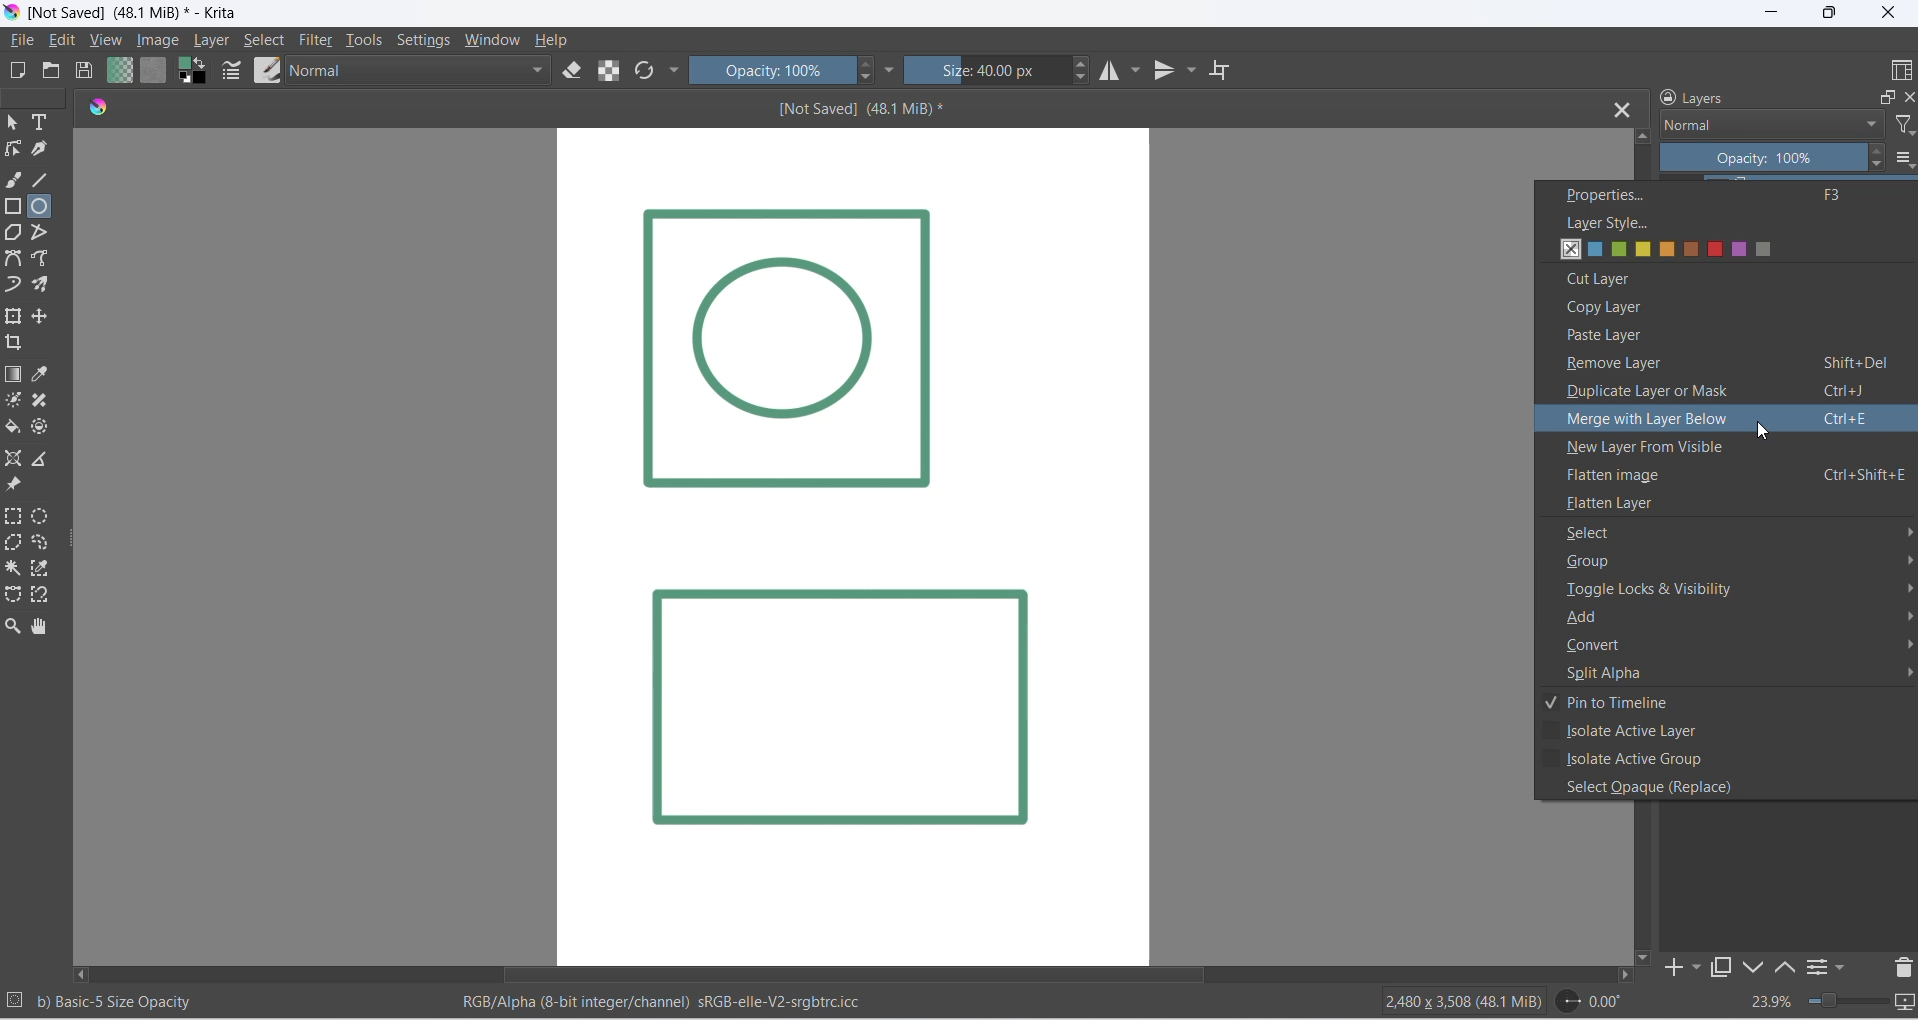 The height and width of the screenshot is (1020, 1918). What do you see at coordinates (89, 71) in the screenshot?
I see `save` at bounding box center [89, 71].